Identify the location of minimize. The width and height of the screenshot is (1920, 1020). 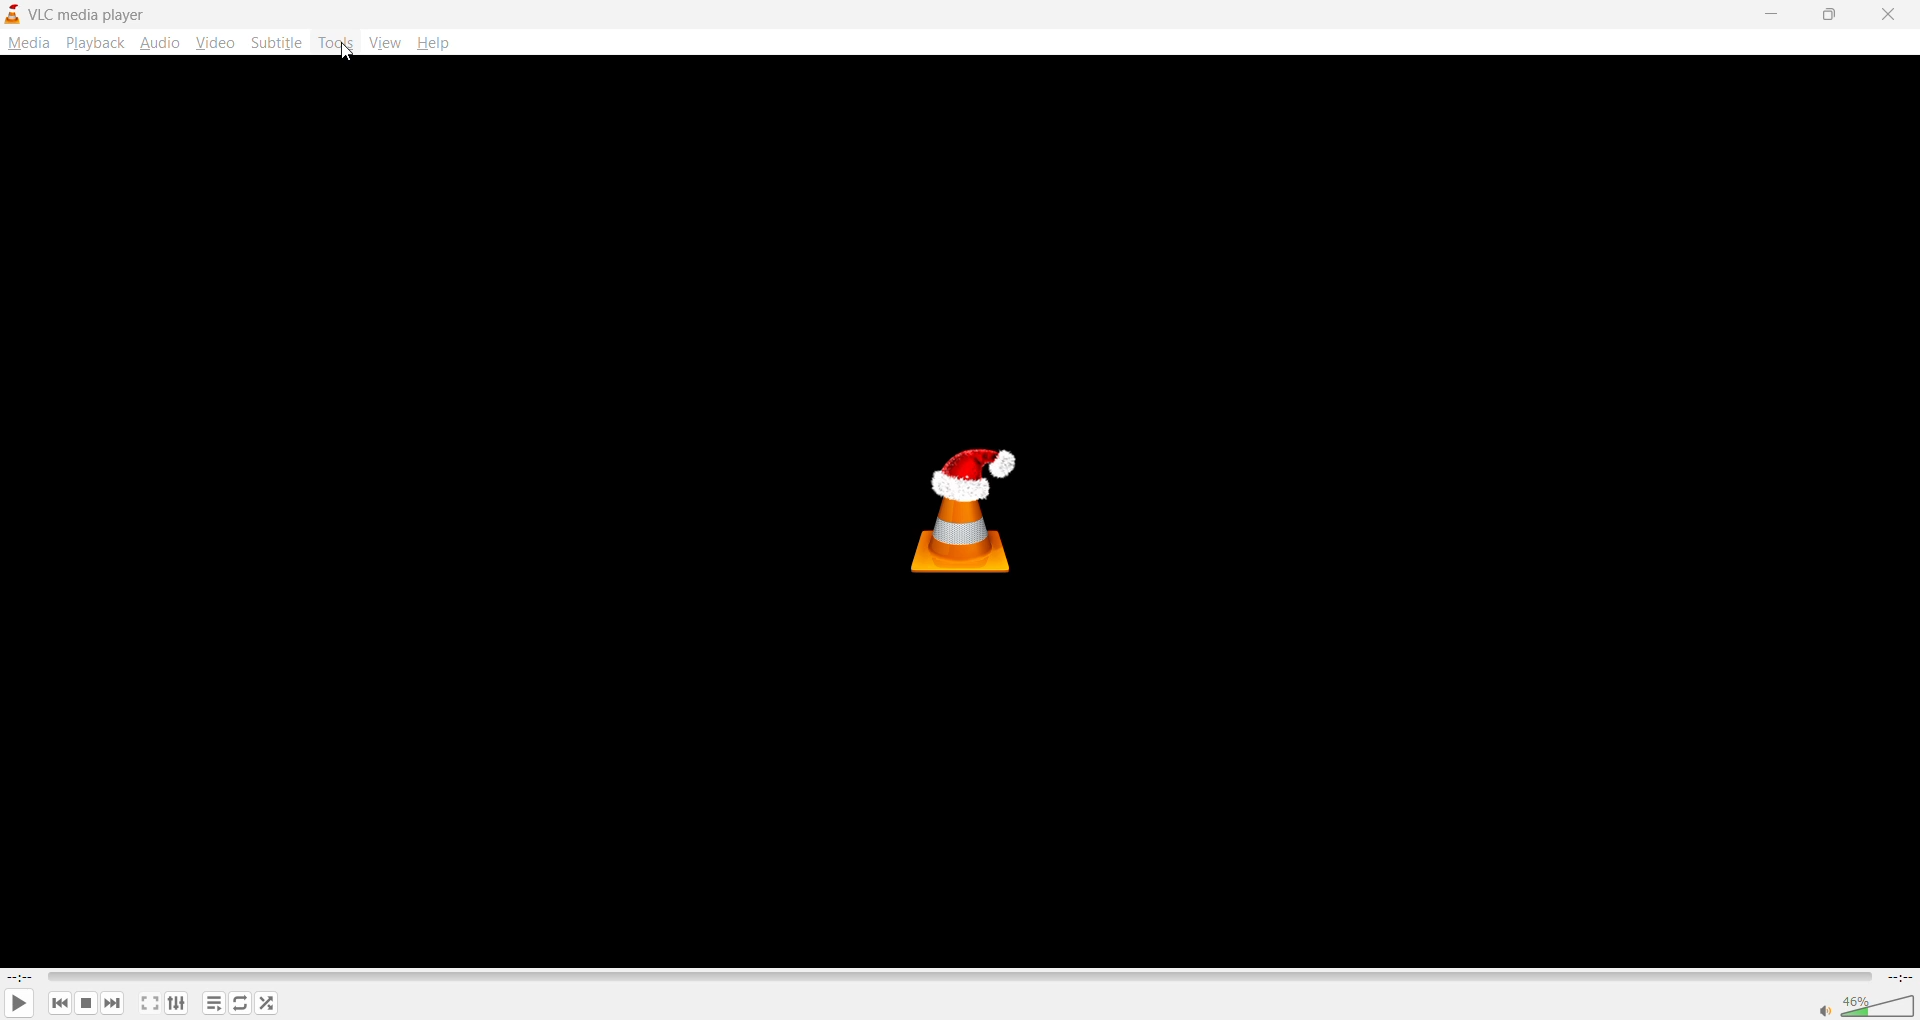
(1774, 13).